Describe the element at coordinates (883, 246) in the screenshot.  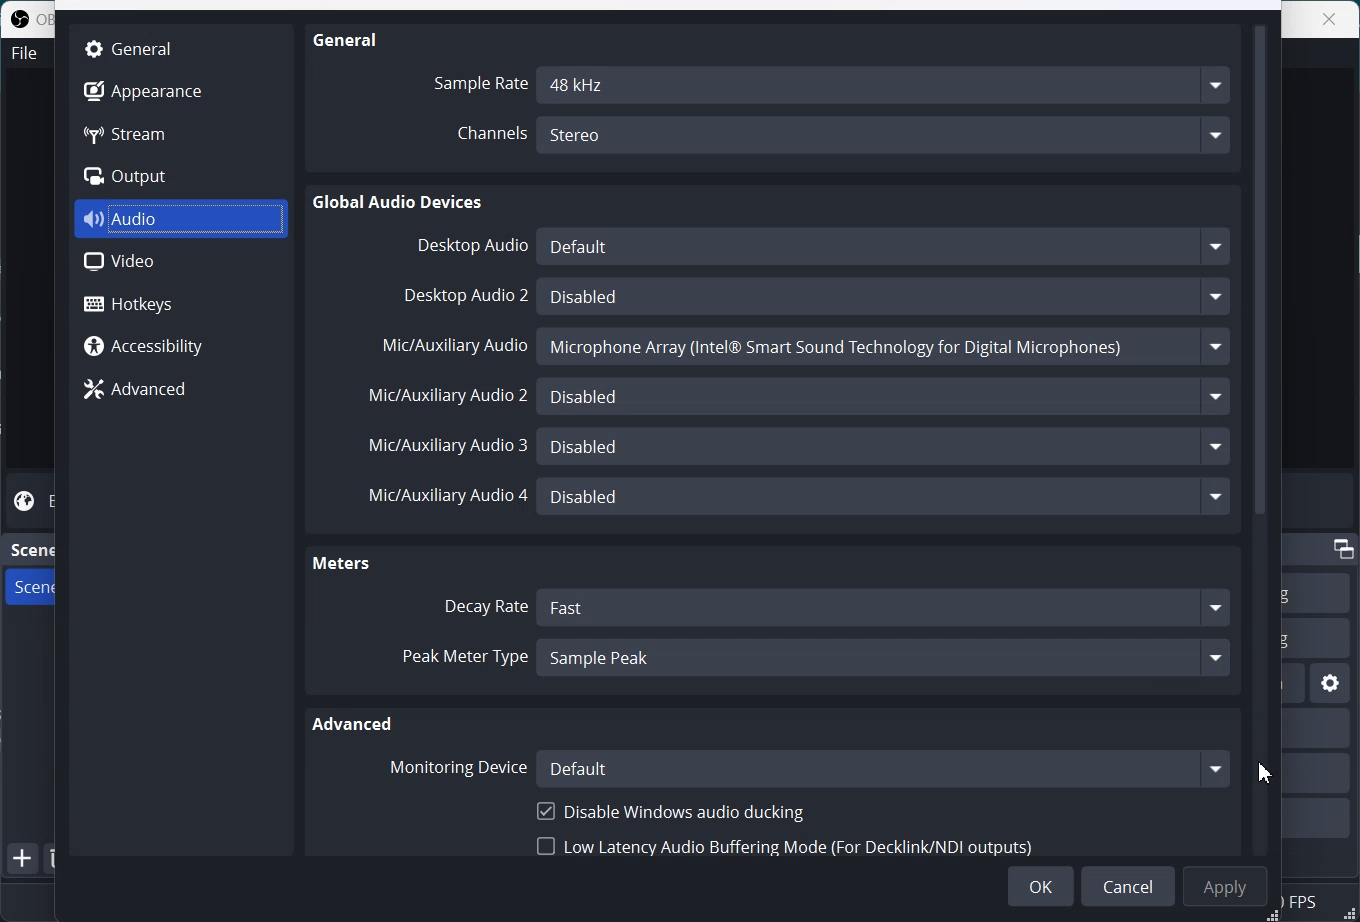
I see `Default` at that location.